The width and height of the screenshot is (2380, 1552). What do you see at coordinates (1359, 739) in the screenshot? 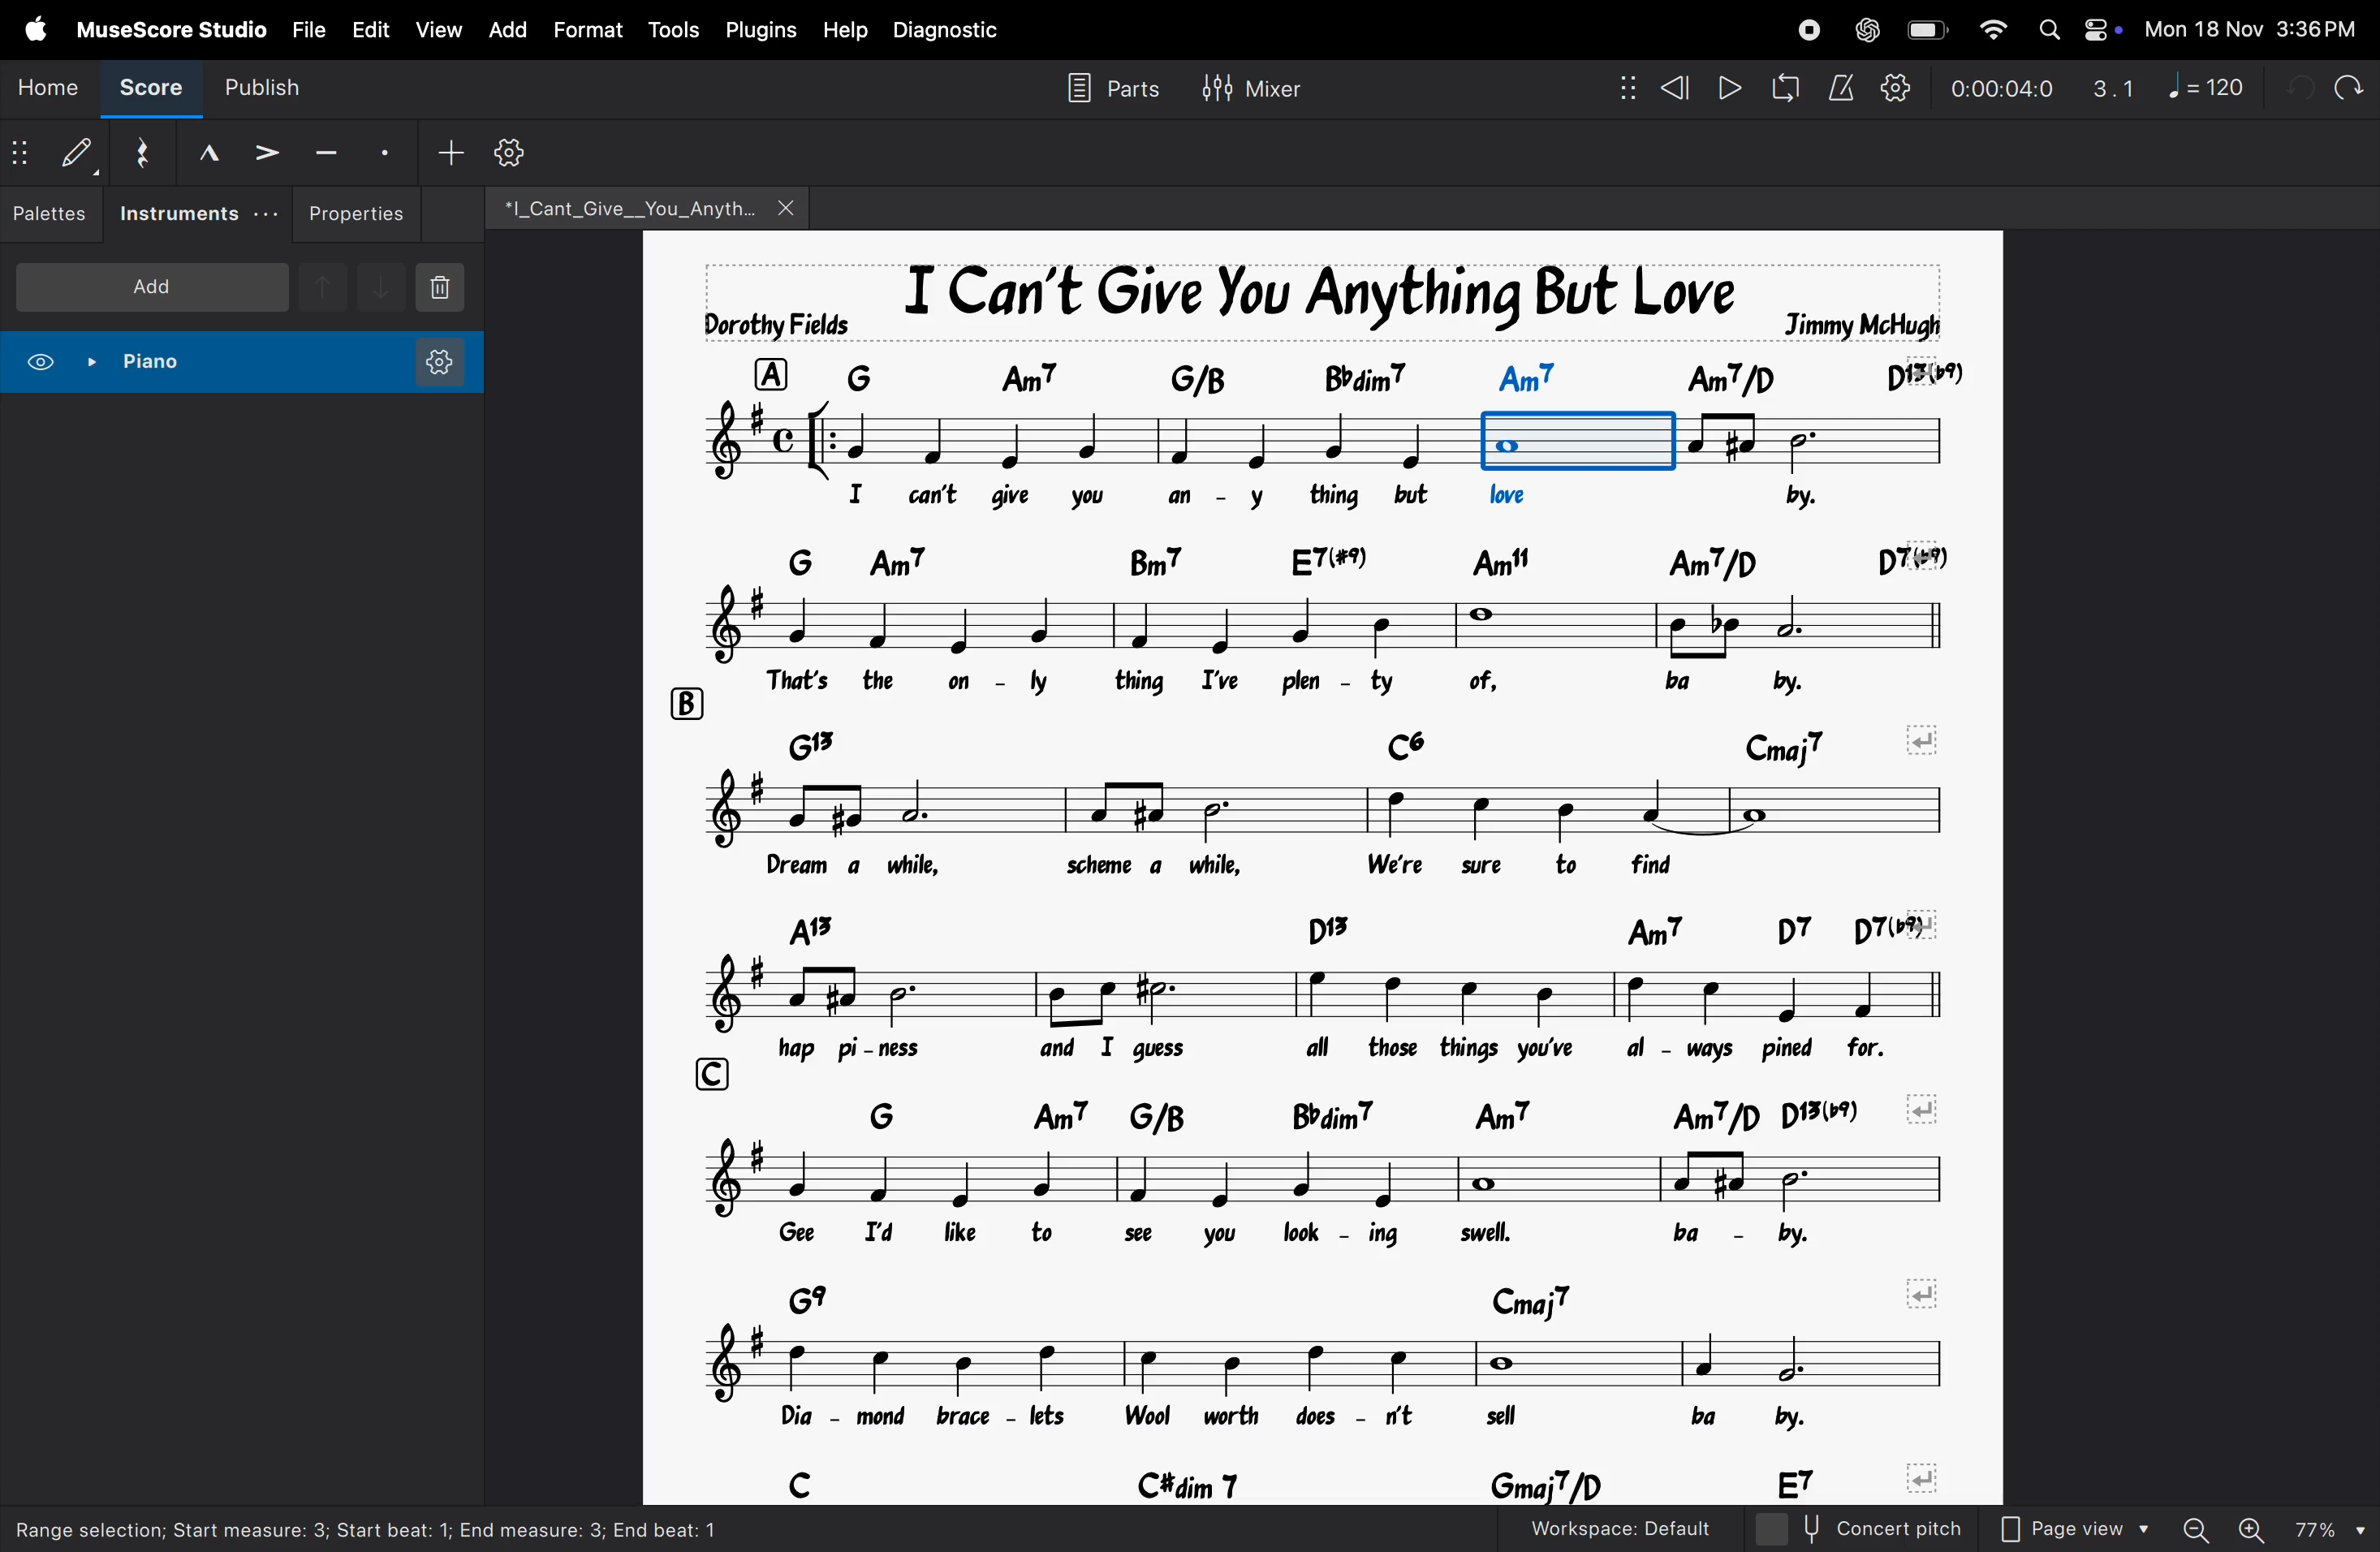
I see `chord symbols` at bounding box center [1359, 739].